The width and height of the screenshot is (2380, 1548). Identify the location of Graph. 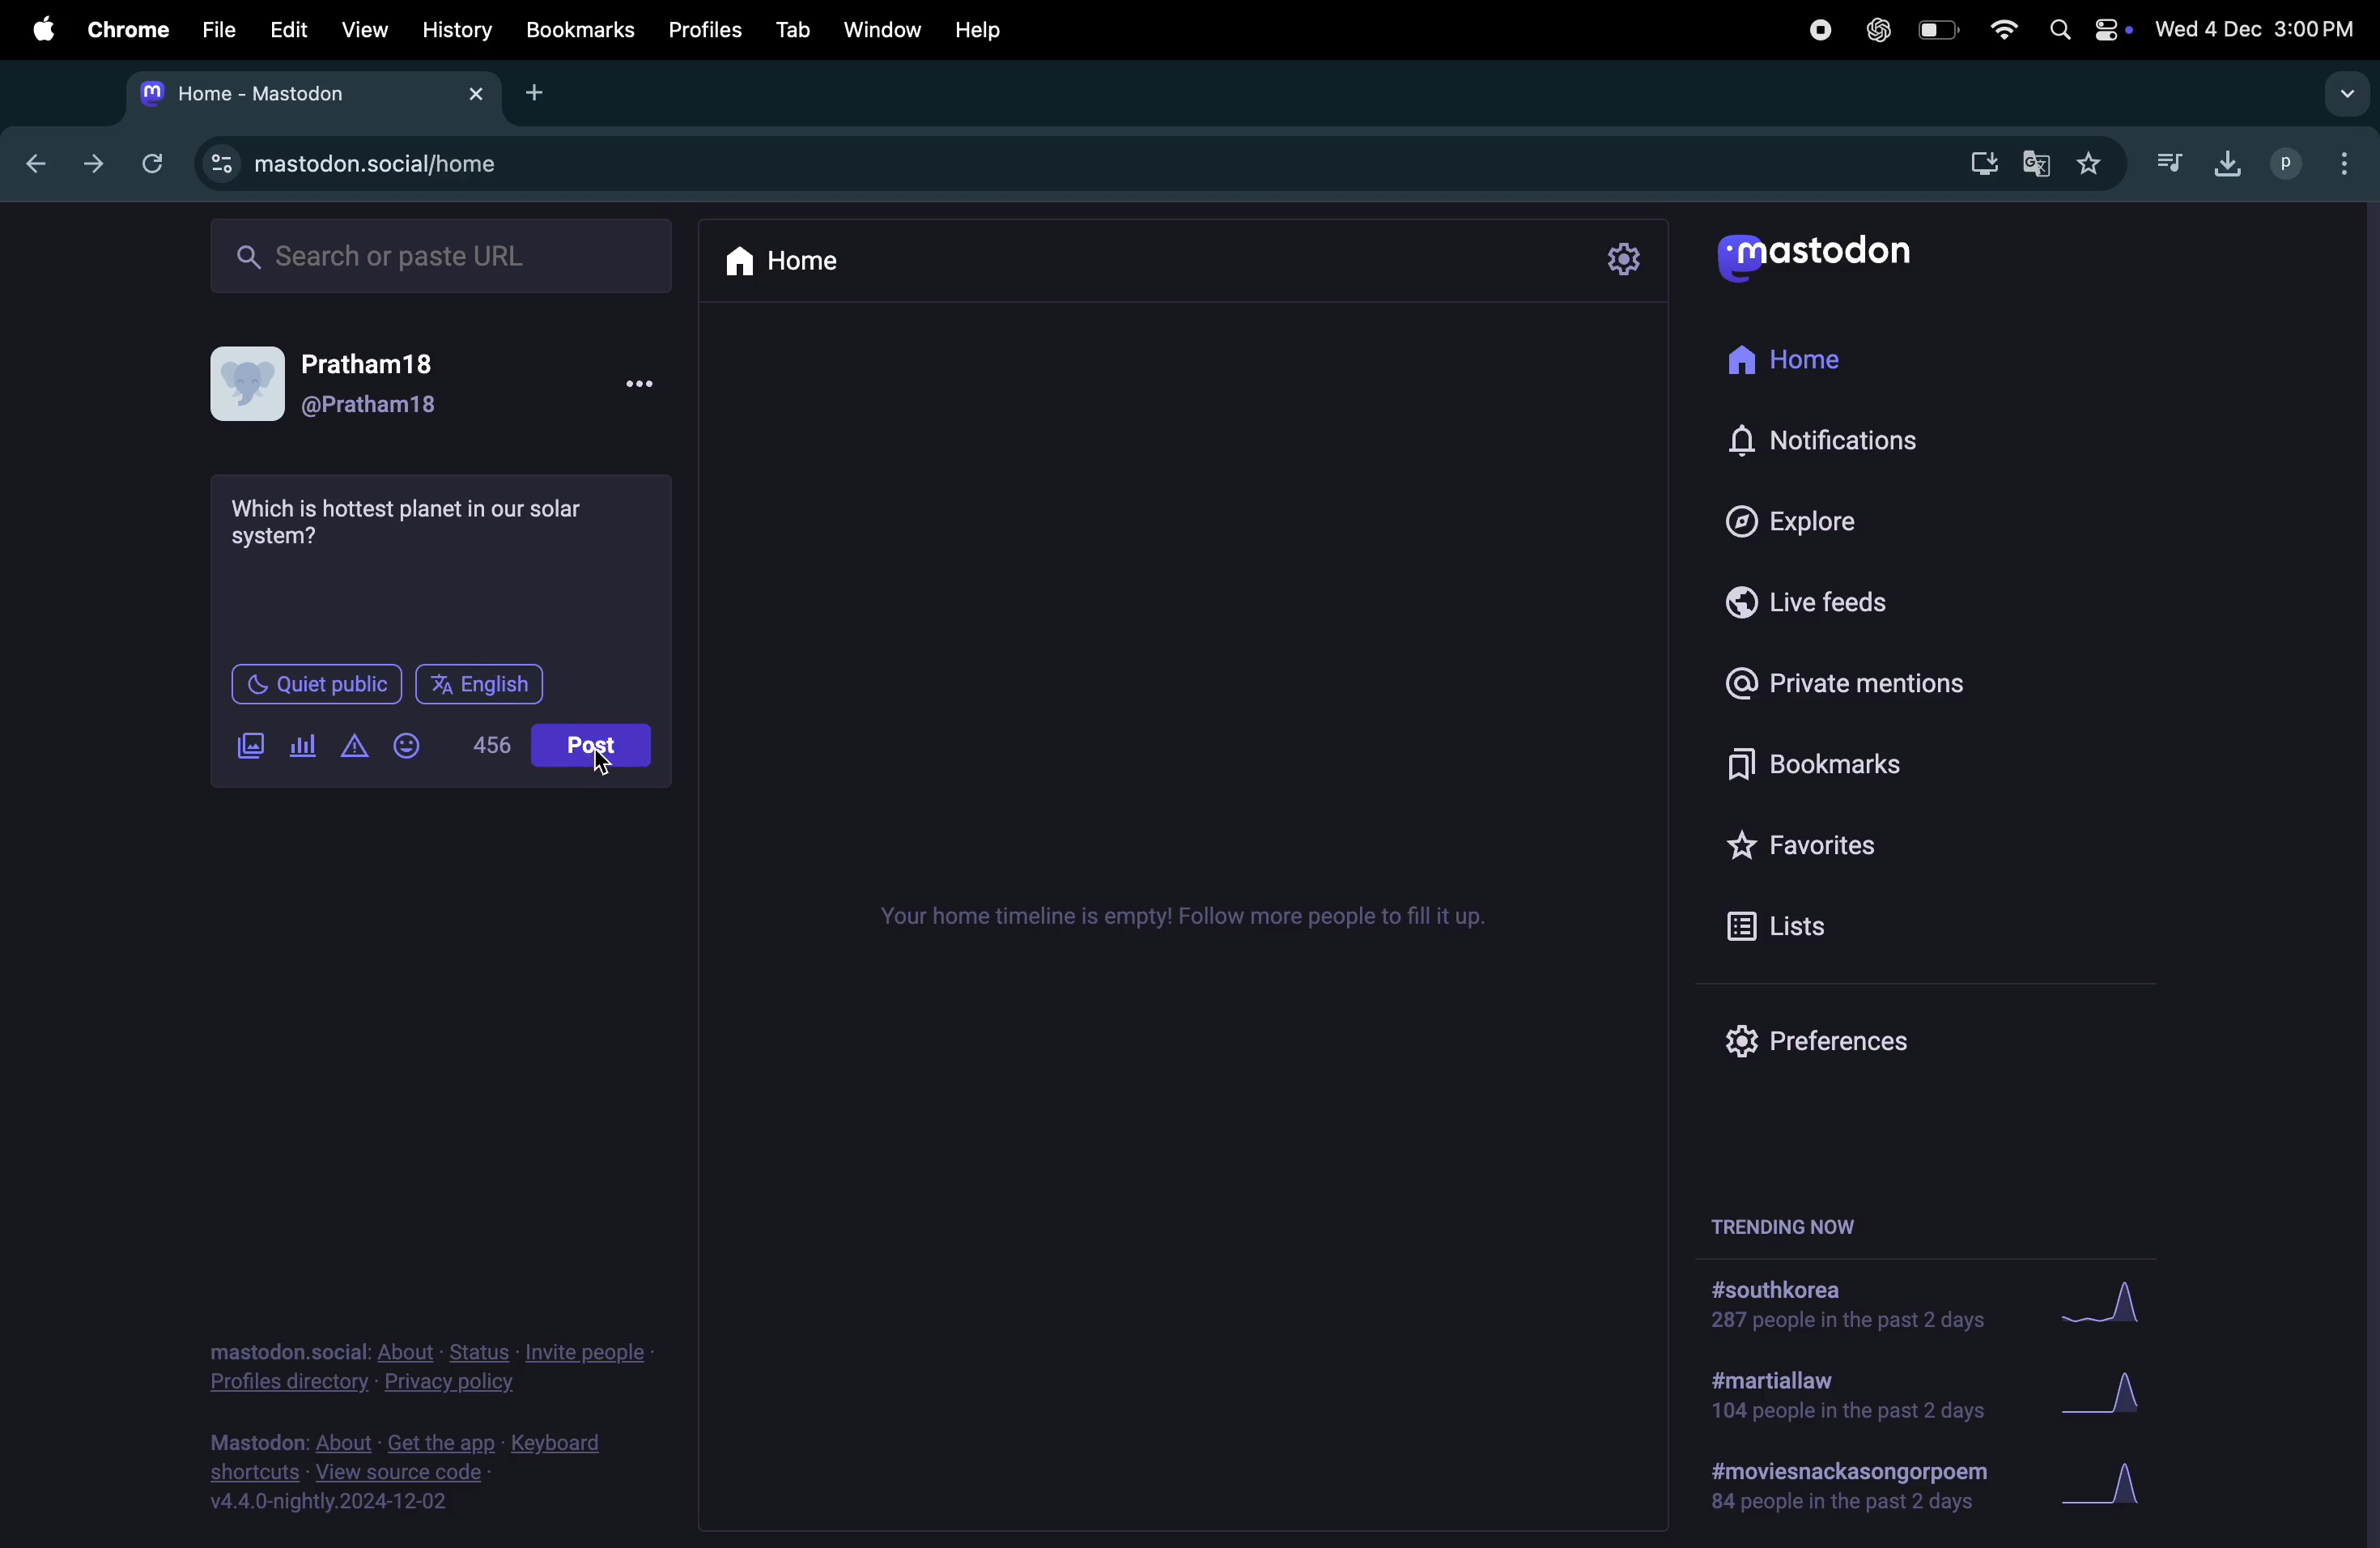
(2140, 1385).